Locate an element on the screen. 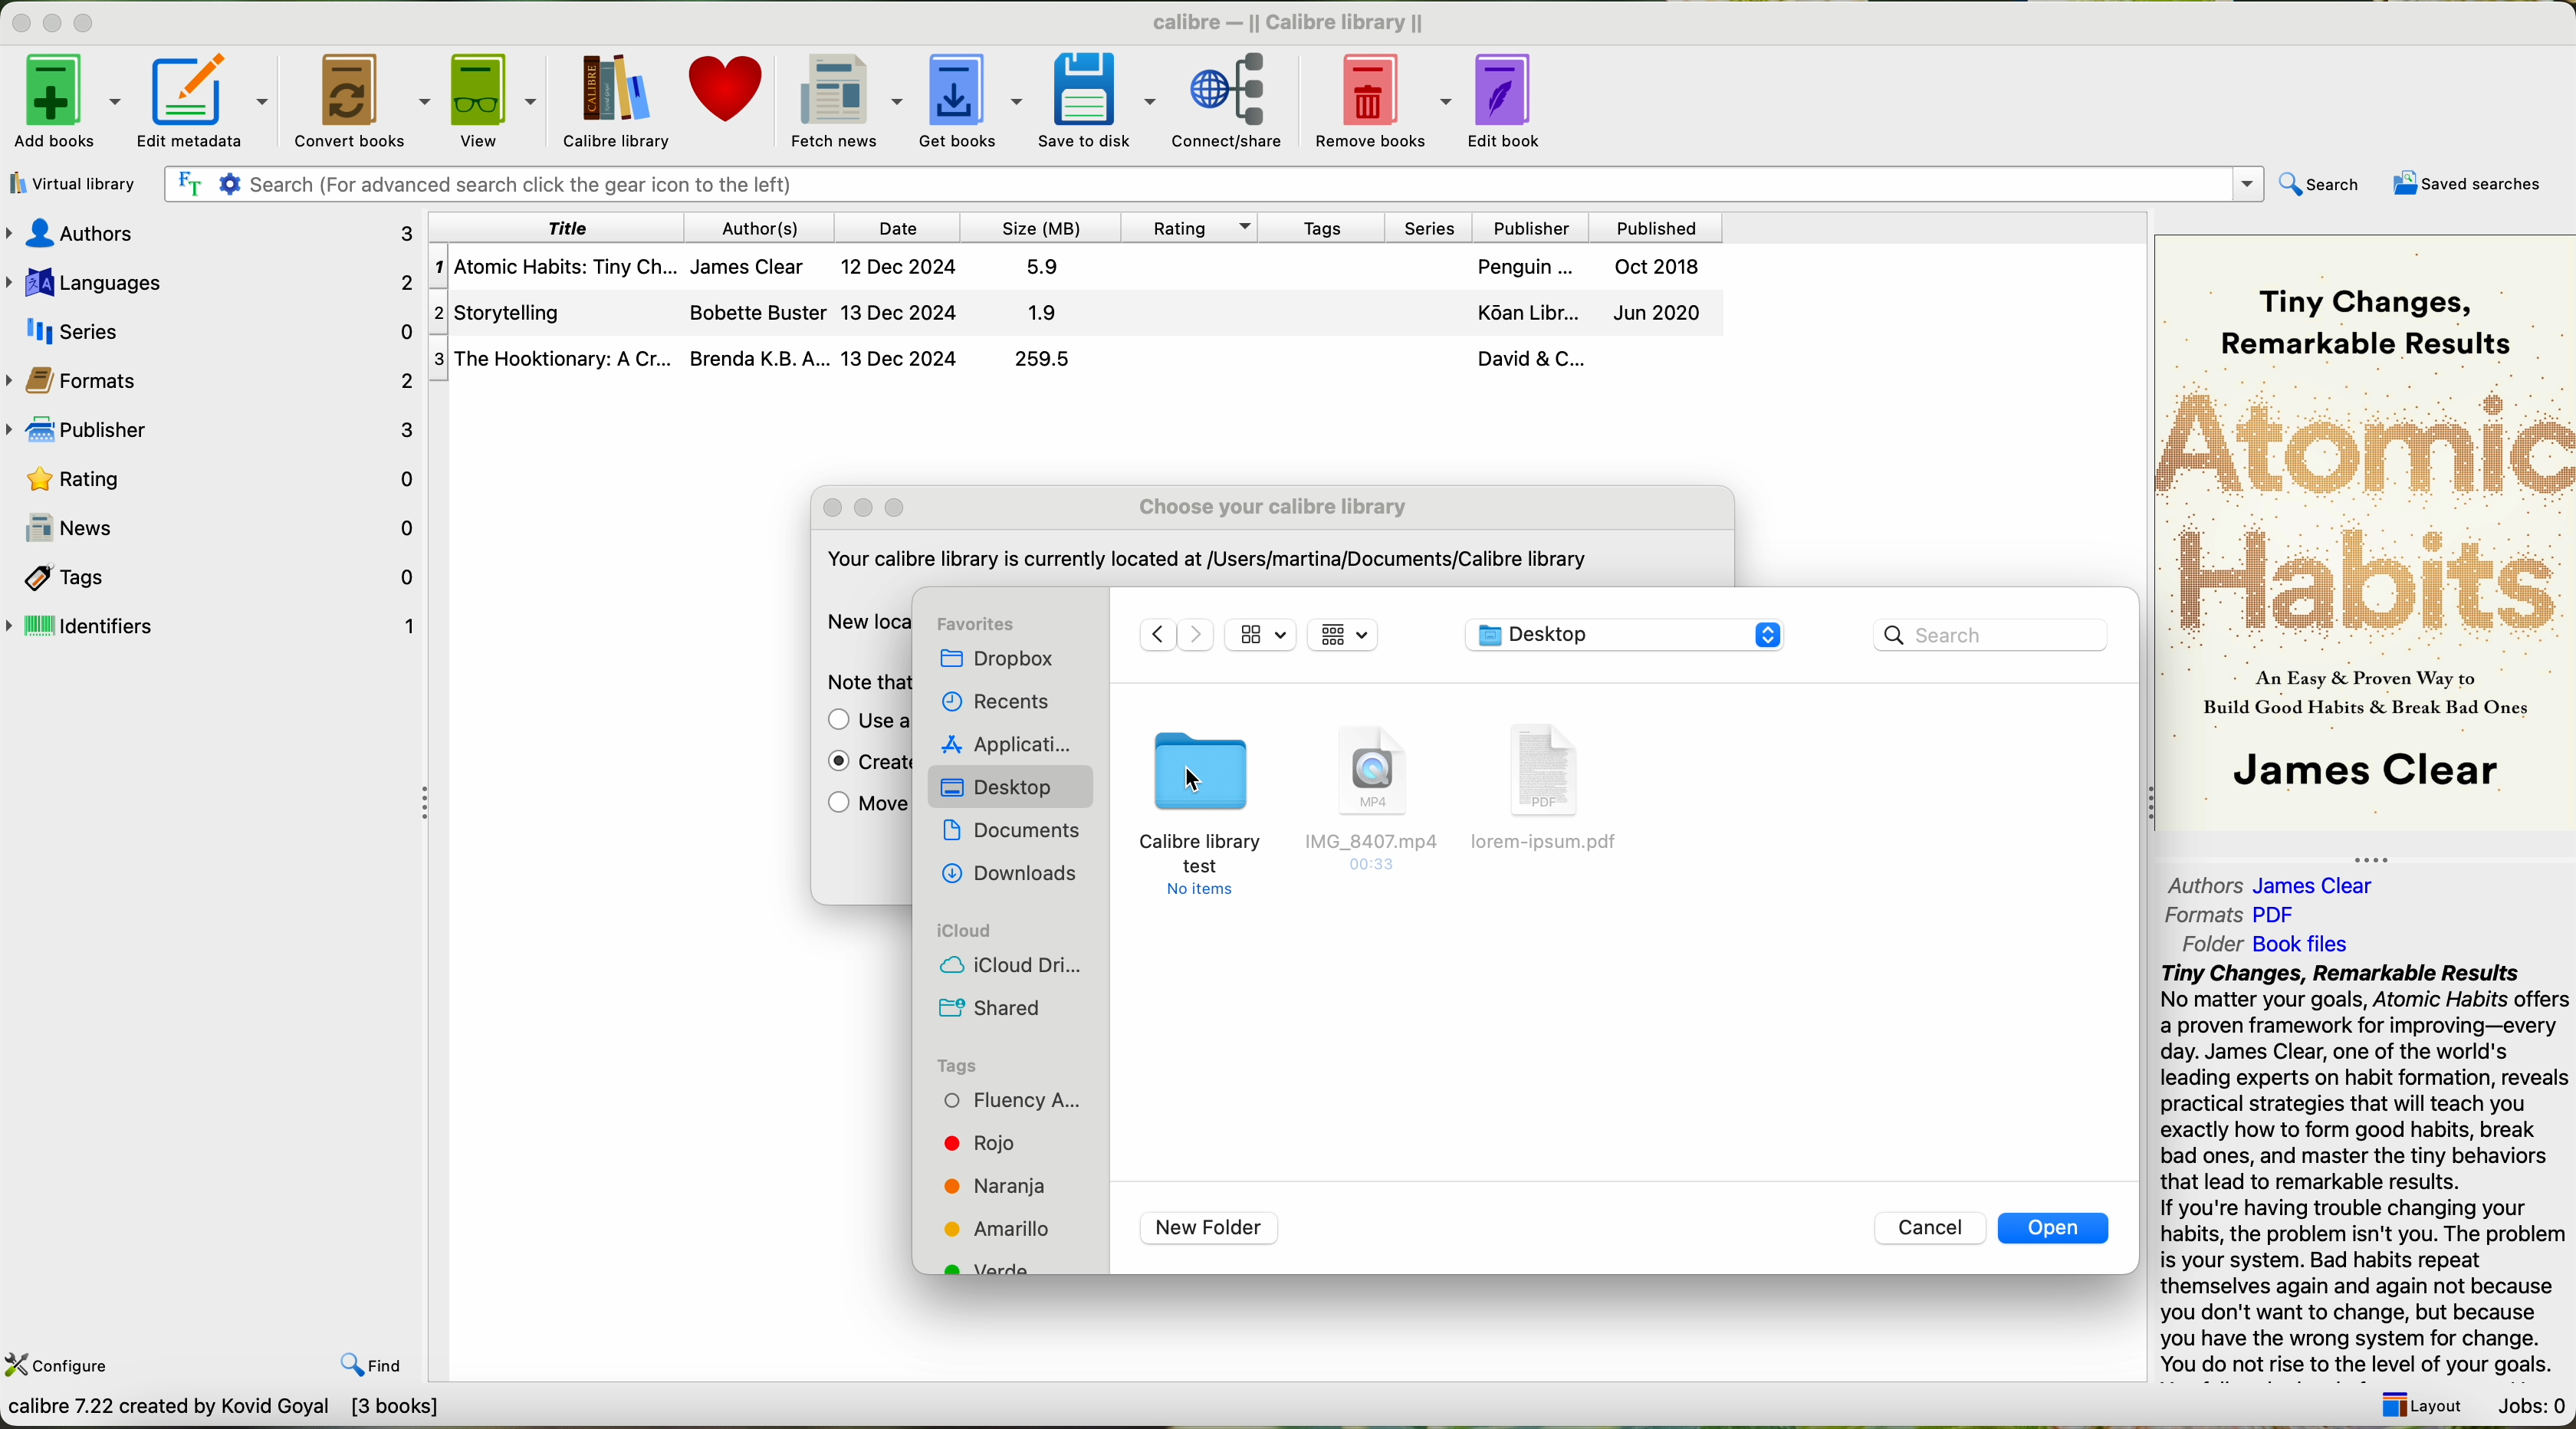 The height and width of the screenshot is (1429, 2576). date is located at coordinates (898, 227).